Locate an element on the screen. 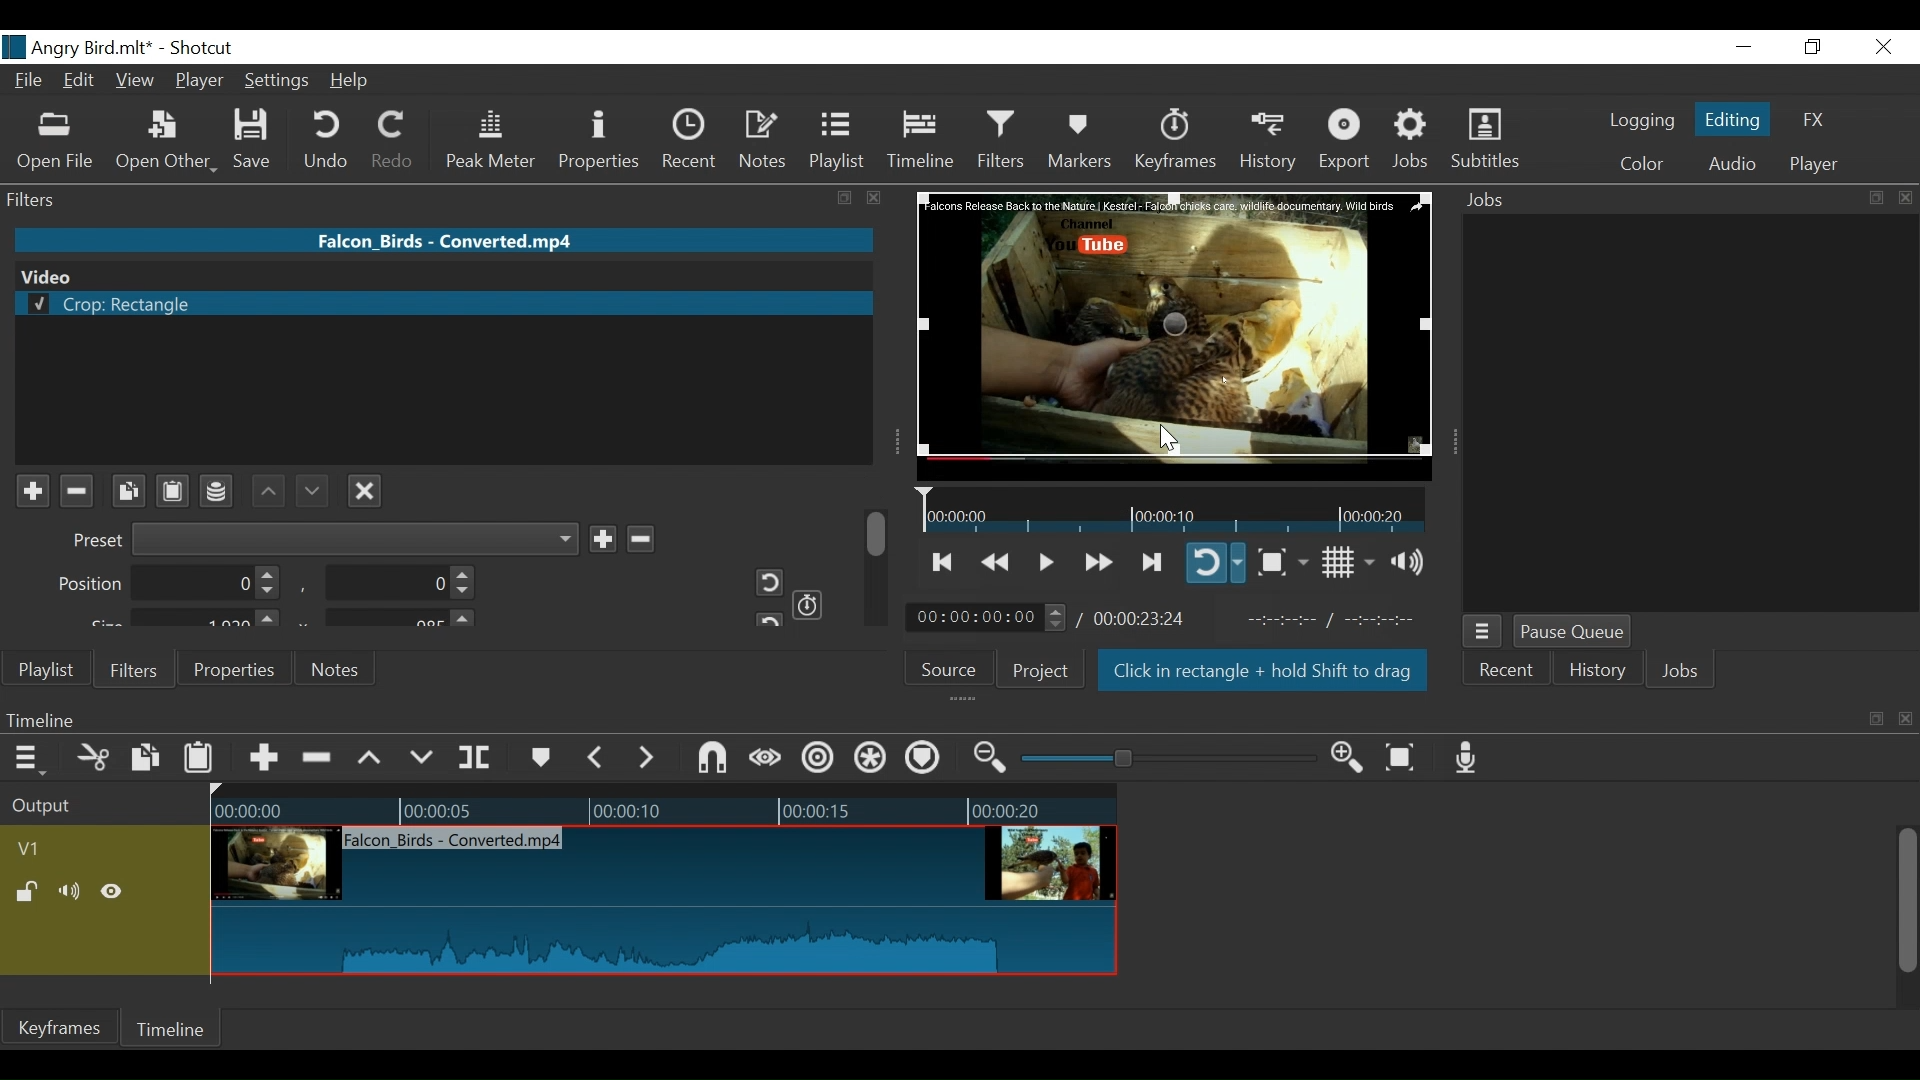 This screenshot has height=1080, width=1920. Close is located at coordinates (365, 488).